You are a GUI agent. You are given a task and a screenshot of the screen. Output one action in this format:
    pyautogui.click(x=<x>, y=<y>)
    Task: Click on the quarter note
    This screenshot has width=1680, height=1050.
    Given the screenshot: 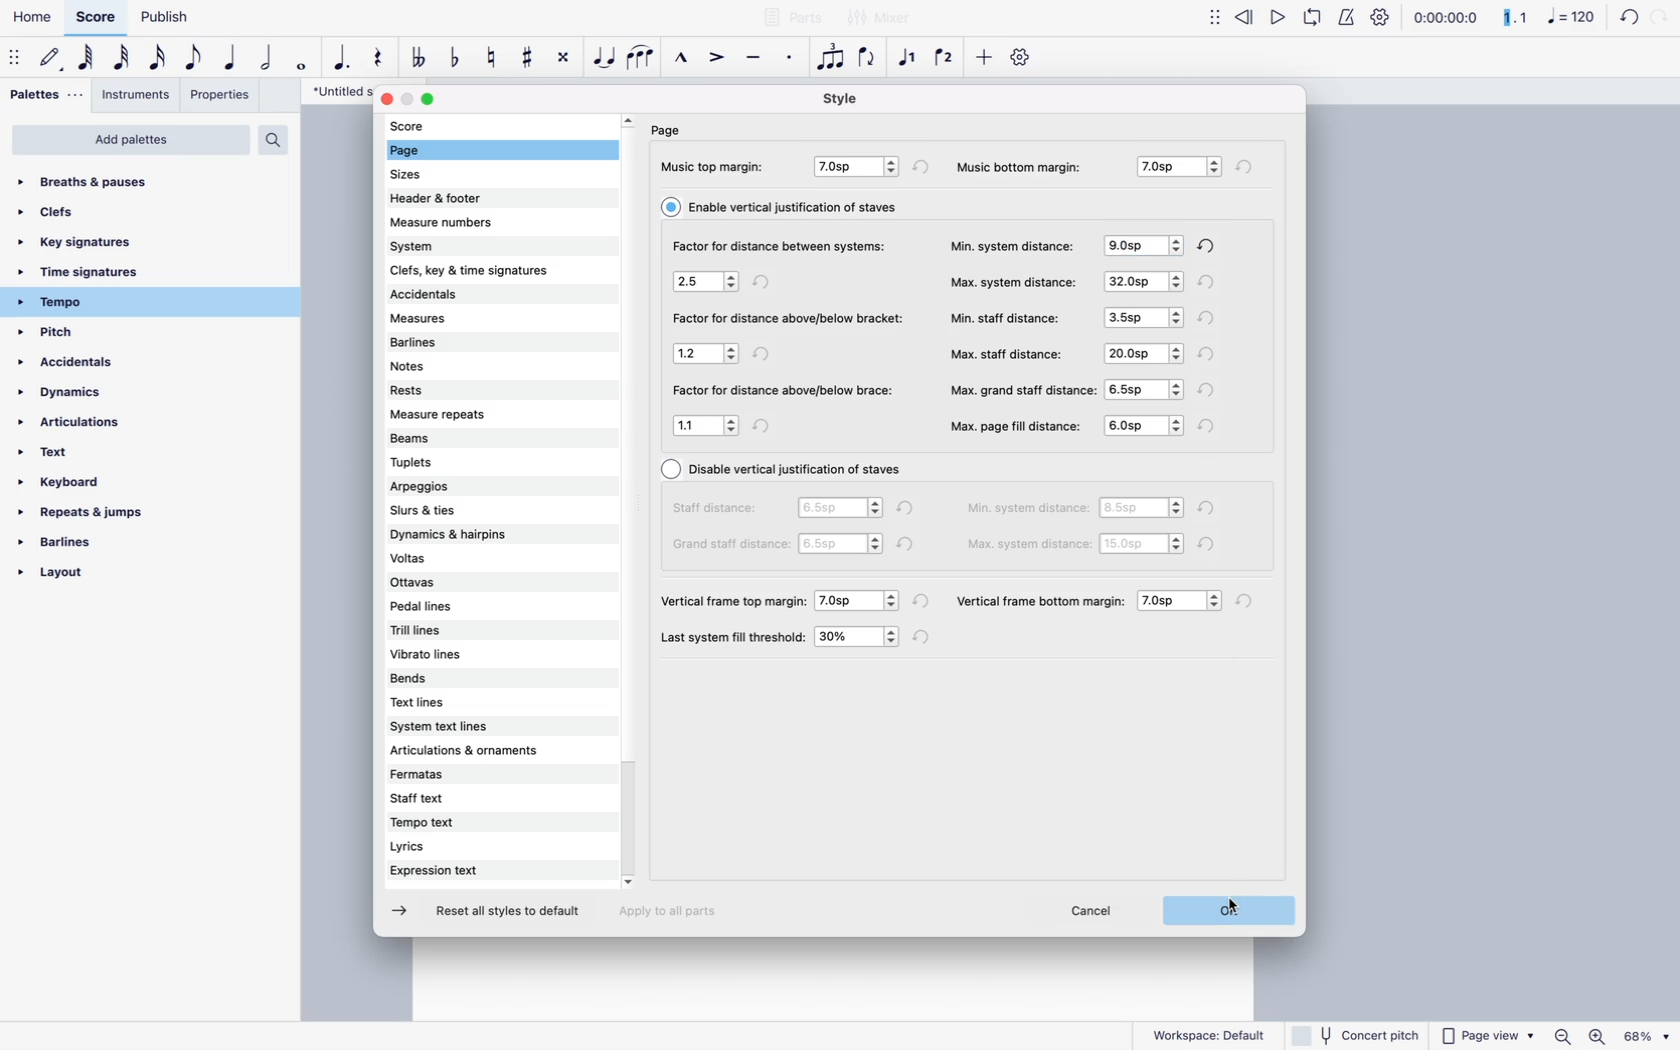 What is the action you would take?
    pyautogui.click(x=231, y=60)
    